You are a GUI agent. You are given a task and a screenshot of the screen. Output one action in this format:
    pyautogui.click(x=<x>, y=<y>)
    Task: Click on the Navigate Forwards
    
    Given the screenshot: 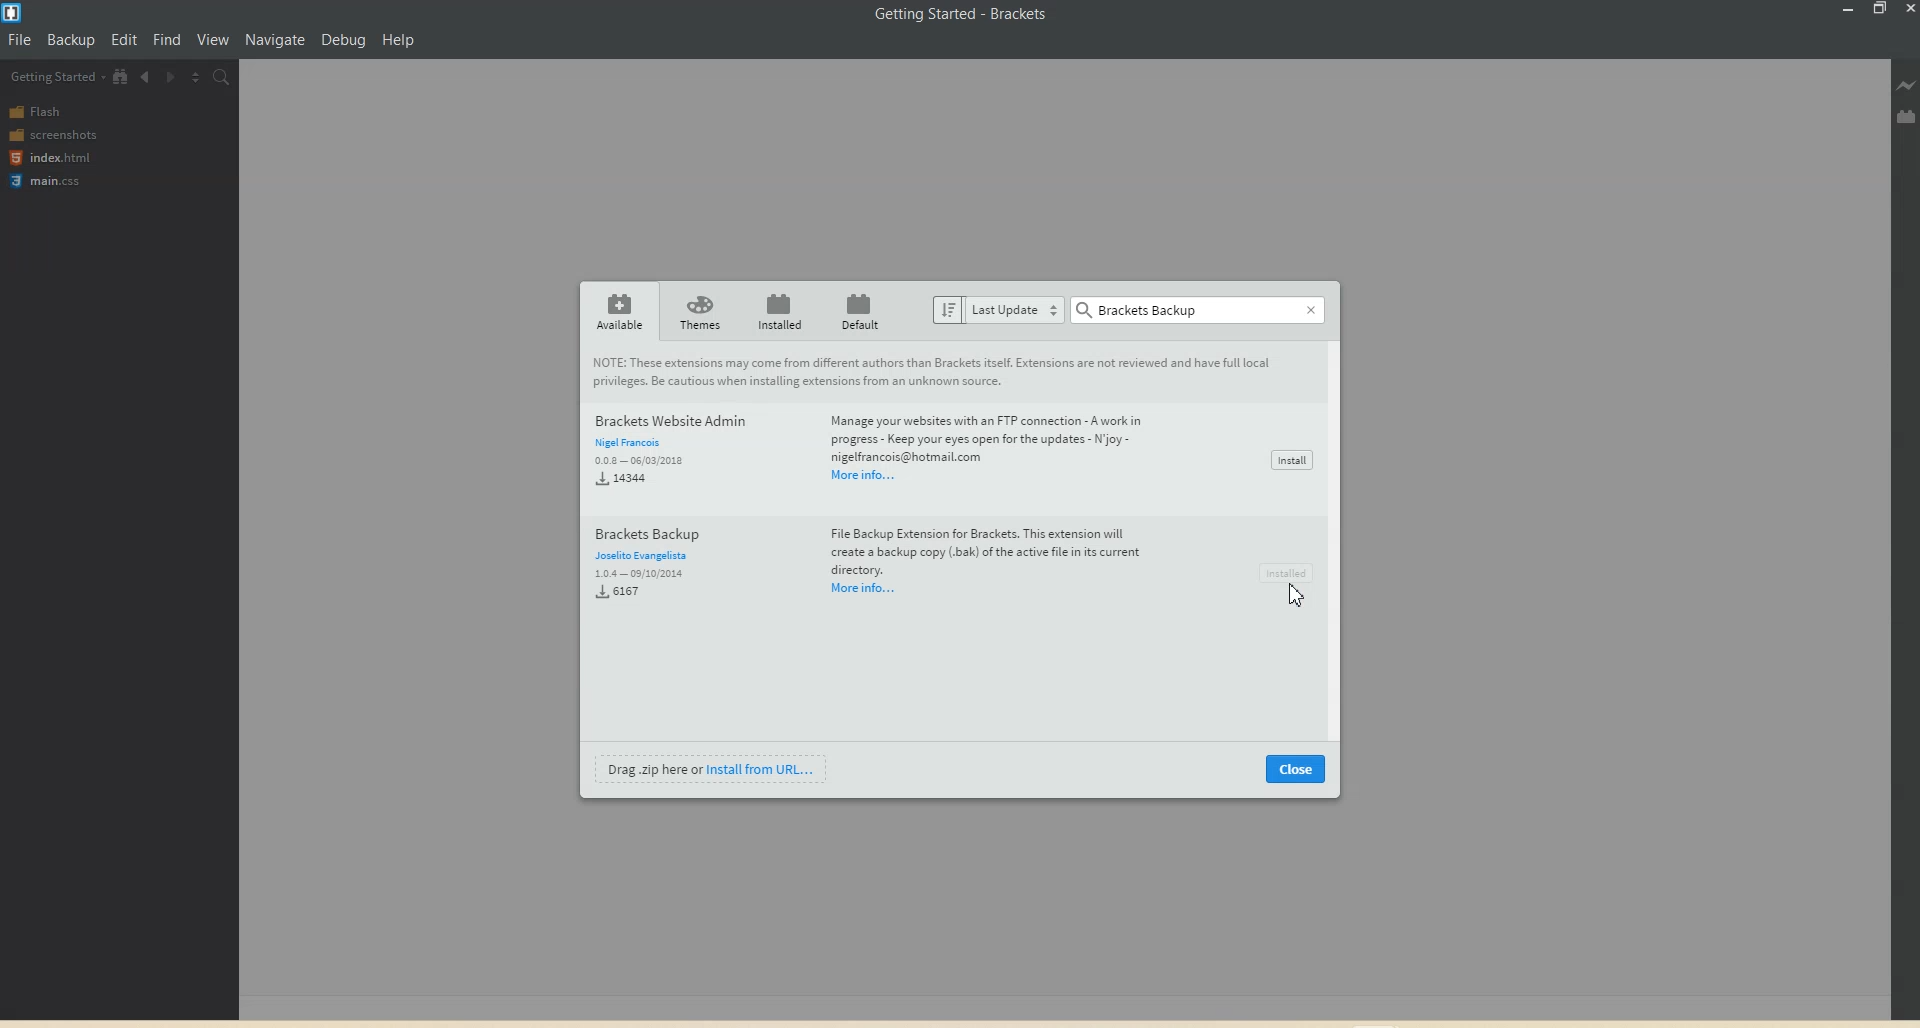 What is the action you would take?
    pyautogui.click(x=170, y=76)
    